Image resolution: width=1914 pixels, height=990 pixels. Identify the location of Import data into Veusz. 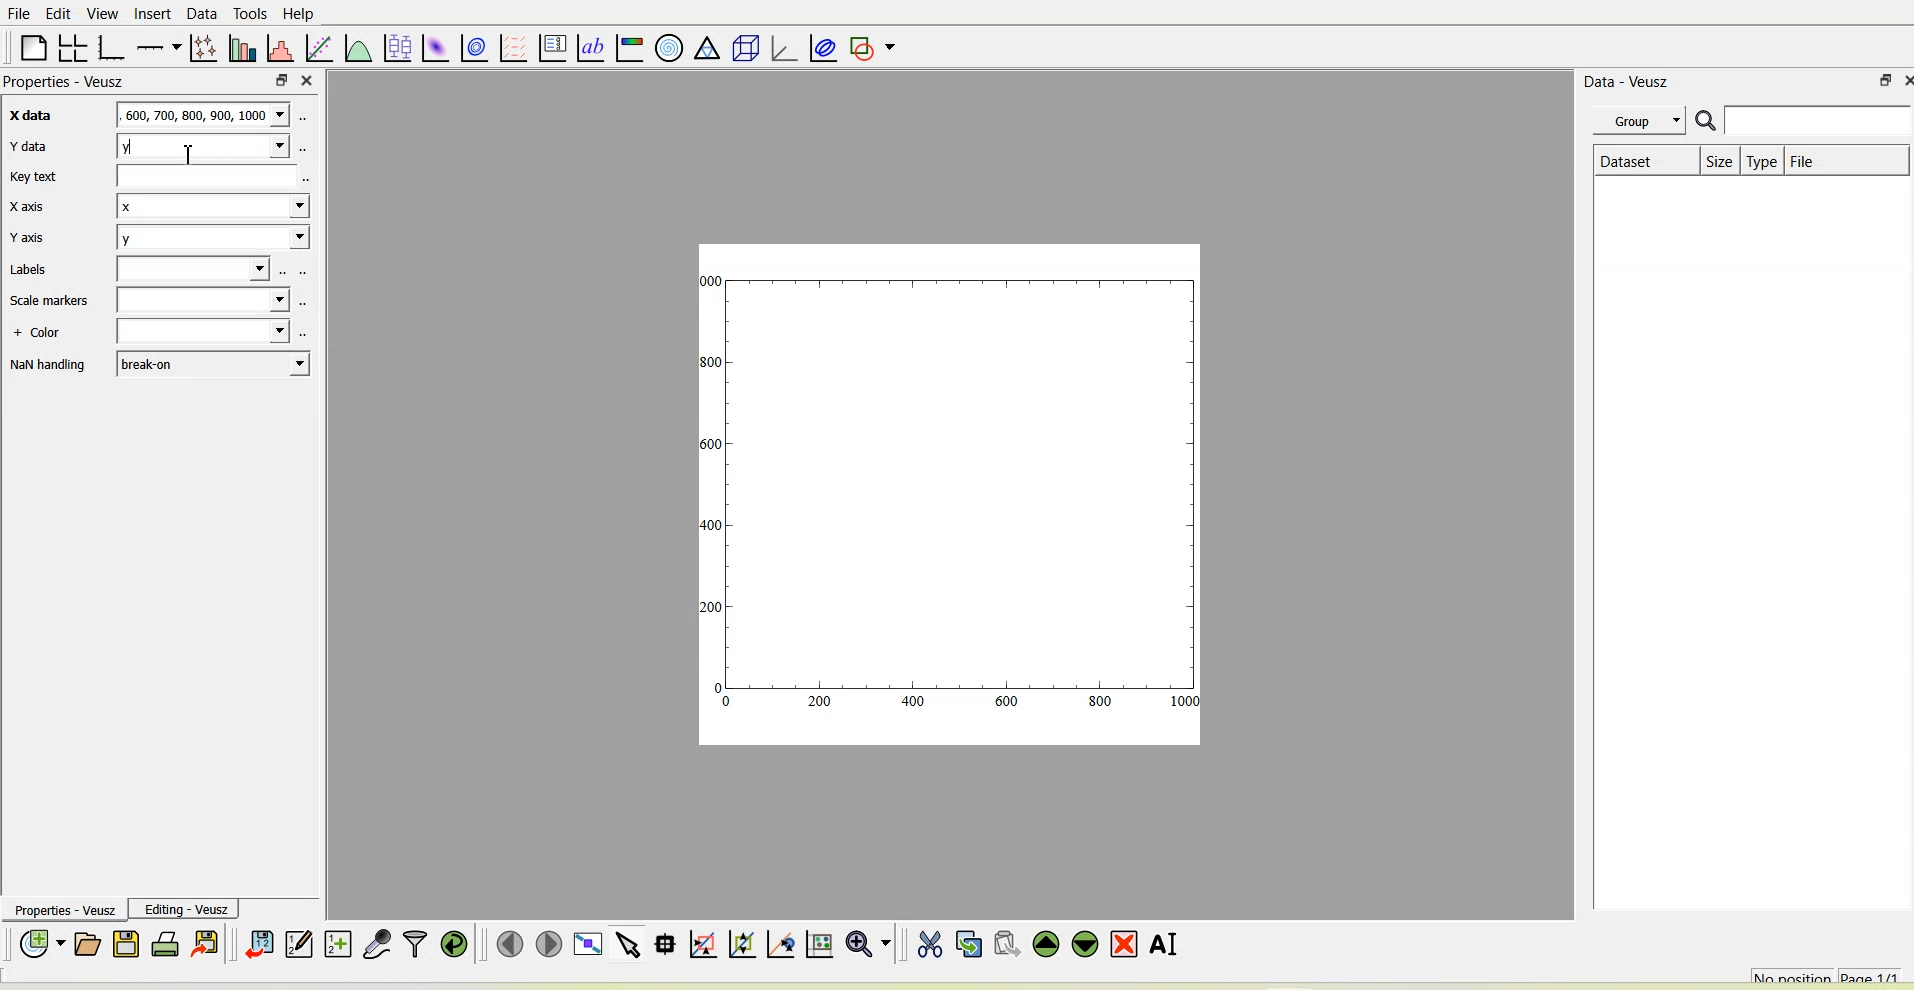
(259, 944).